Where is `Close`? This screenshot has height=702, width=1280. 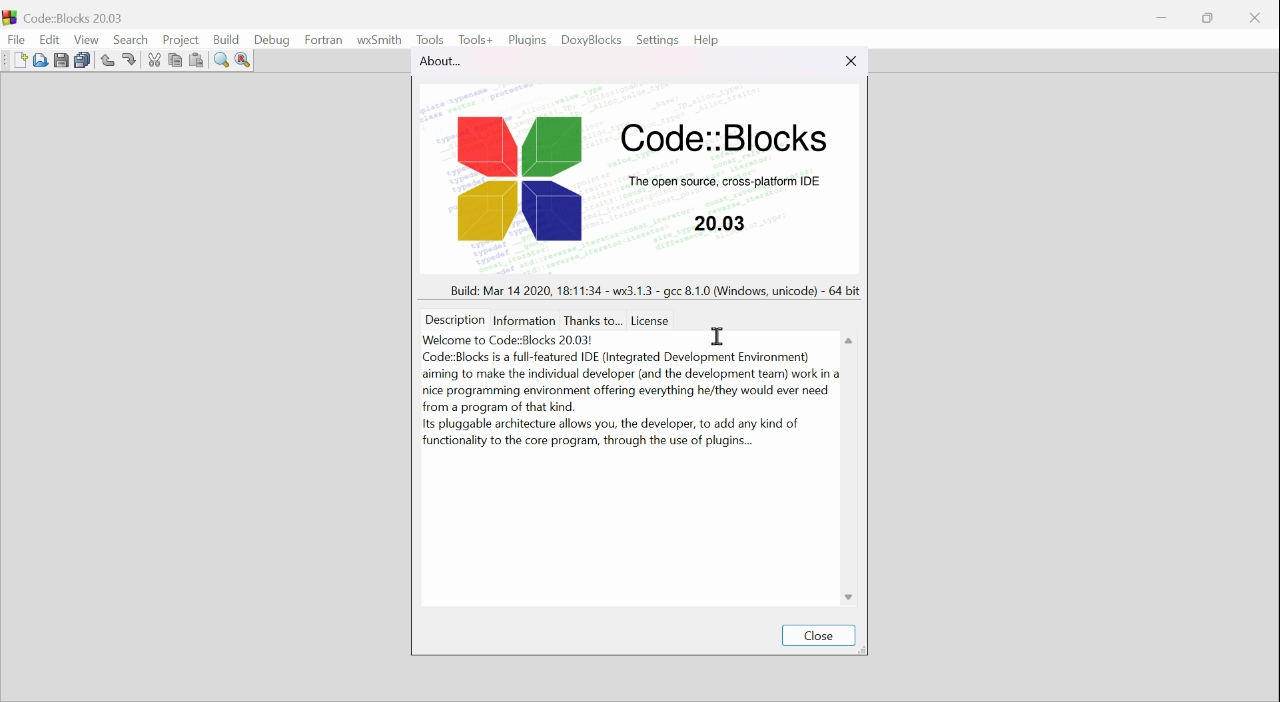 Close is located at coordinates (850, 63).